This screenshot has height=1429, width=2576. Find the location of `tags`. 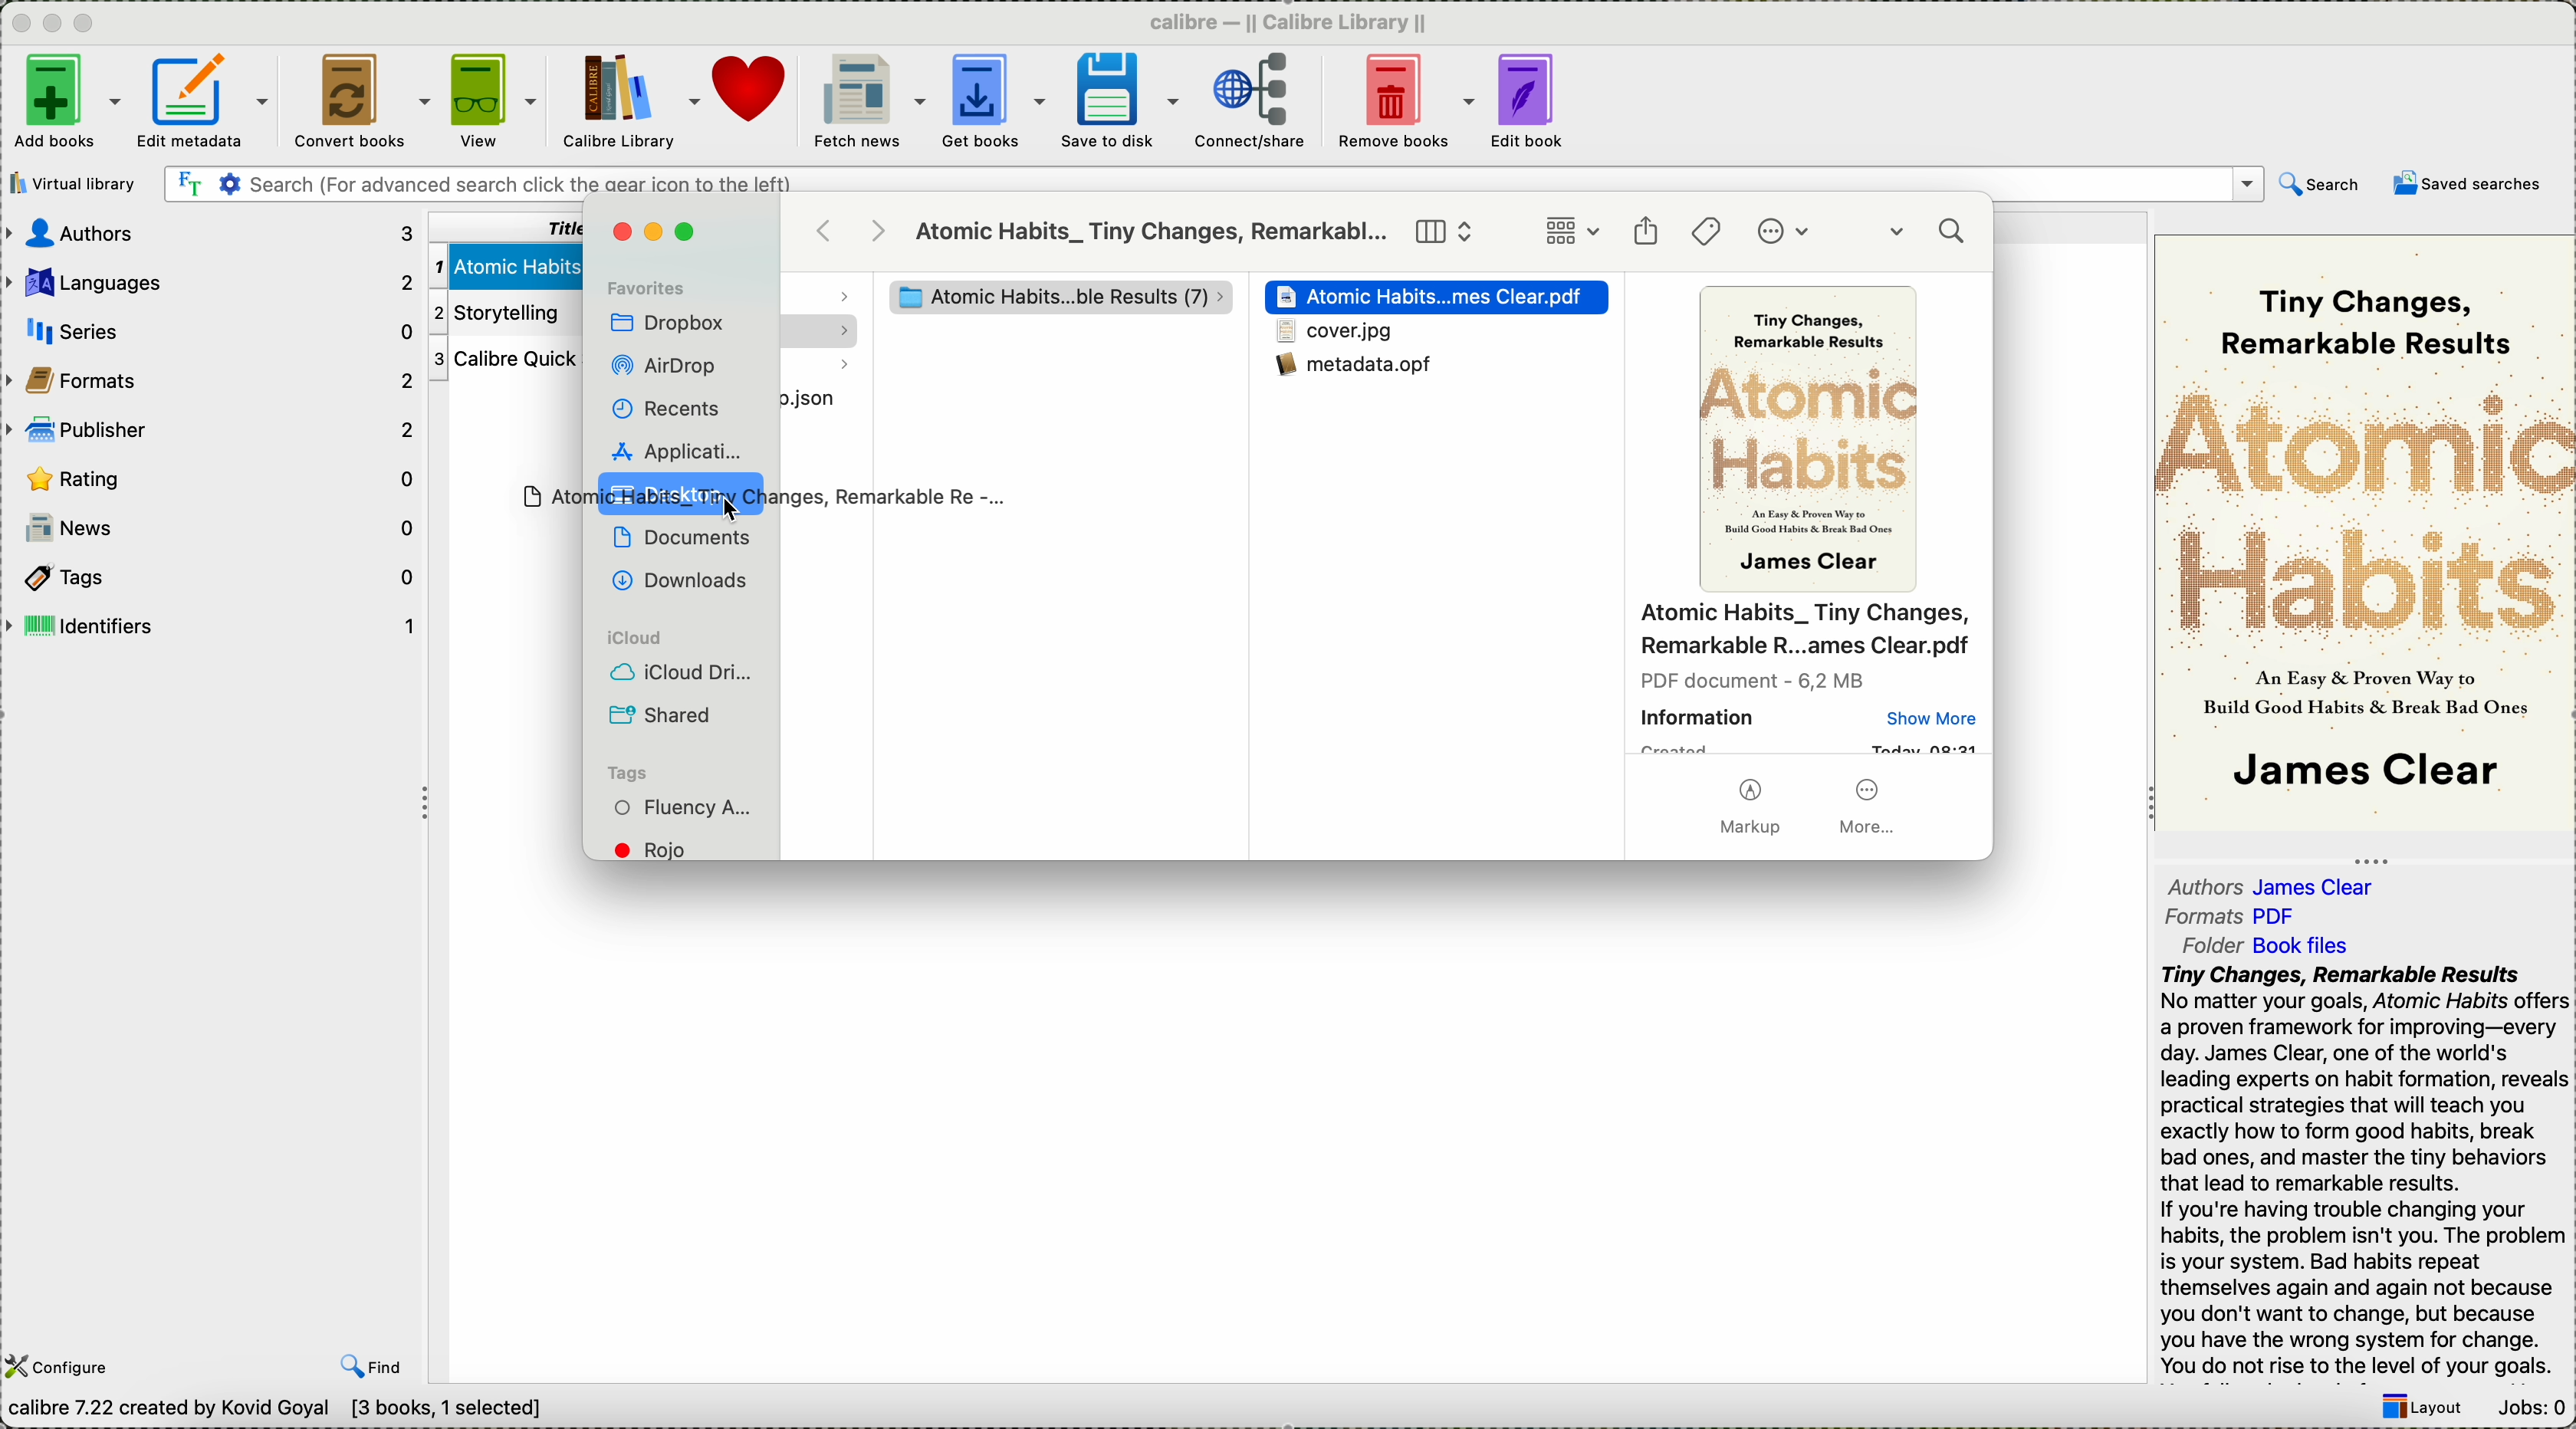

tags is located at coordinates (209, 575).